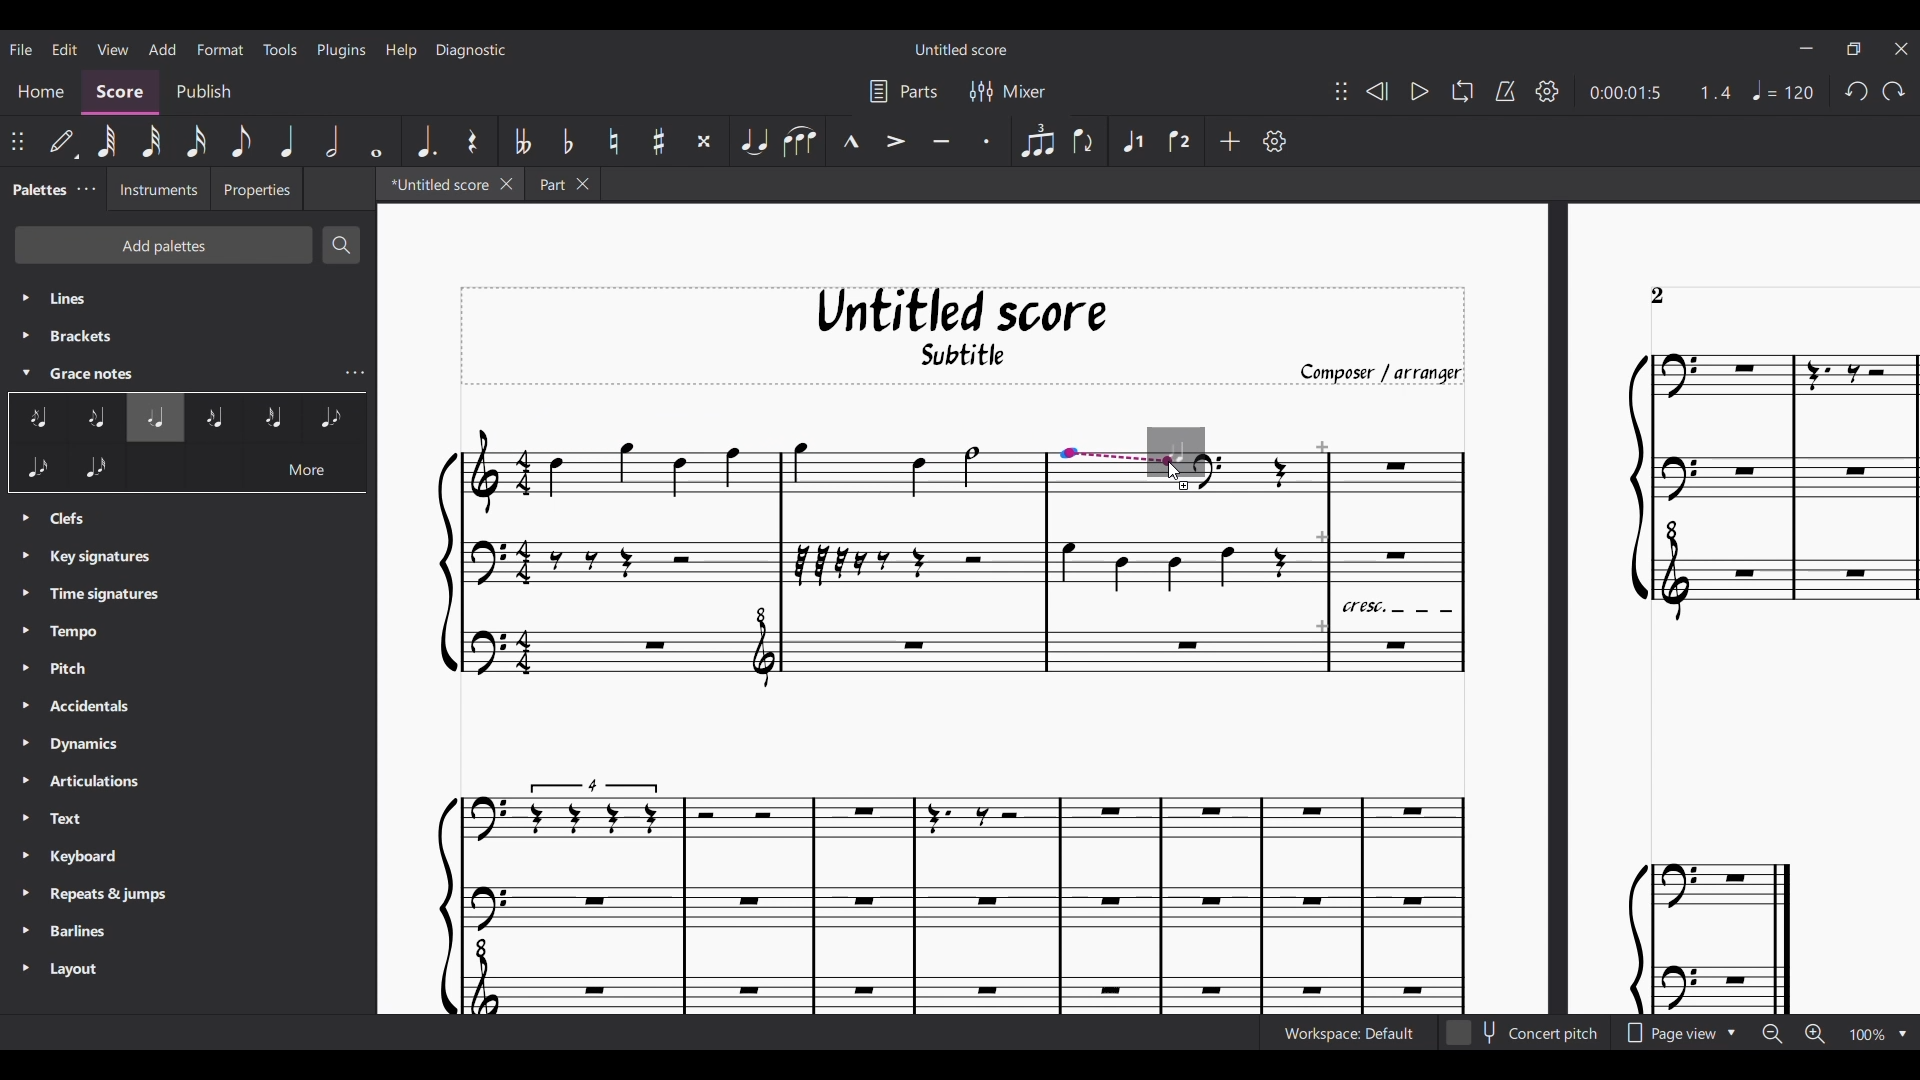 This screenshot has height=1080, width=1920. I want to click on Toggle flat, so click(567, 142).